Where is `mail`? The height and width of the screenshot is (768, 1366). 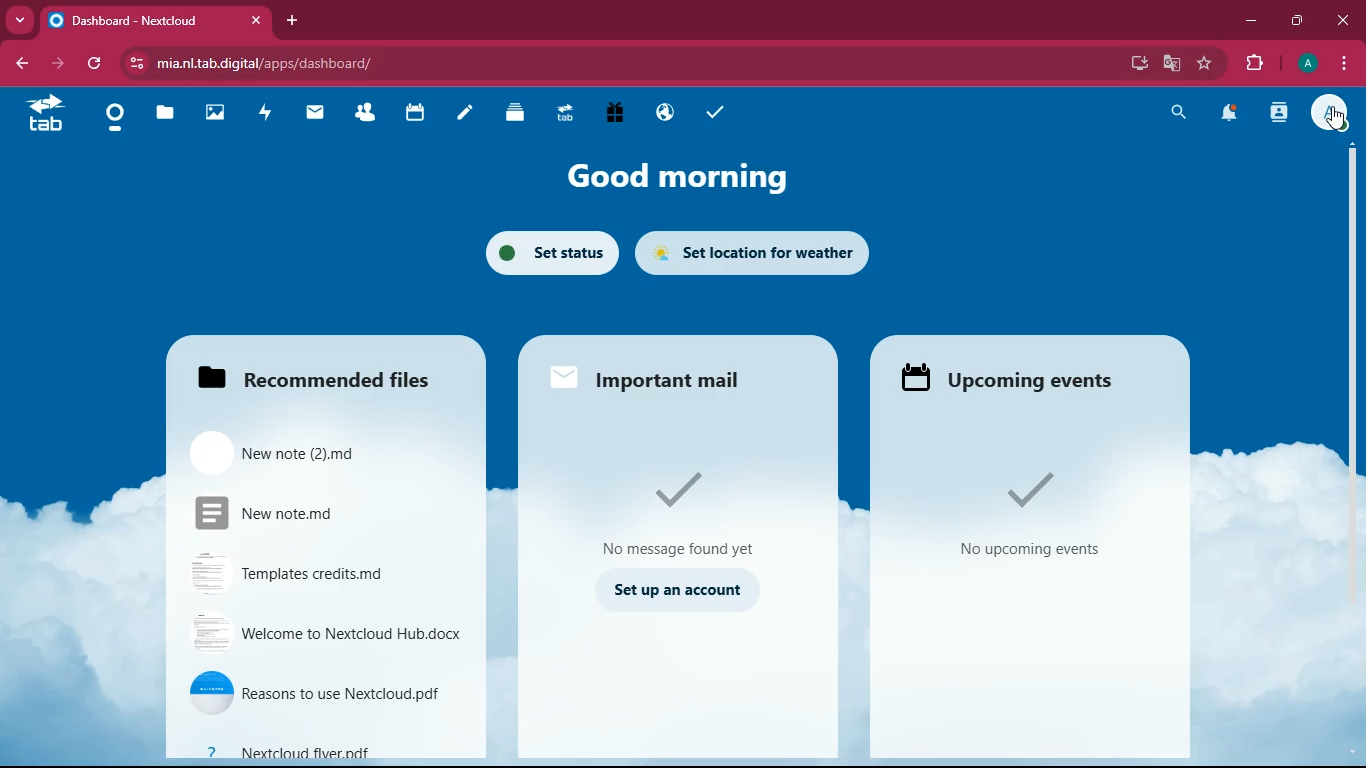 mail is located at coordinates (317, 116).